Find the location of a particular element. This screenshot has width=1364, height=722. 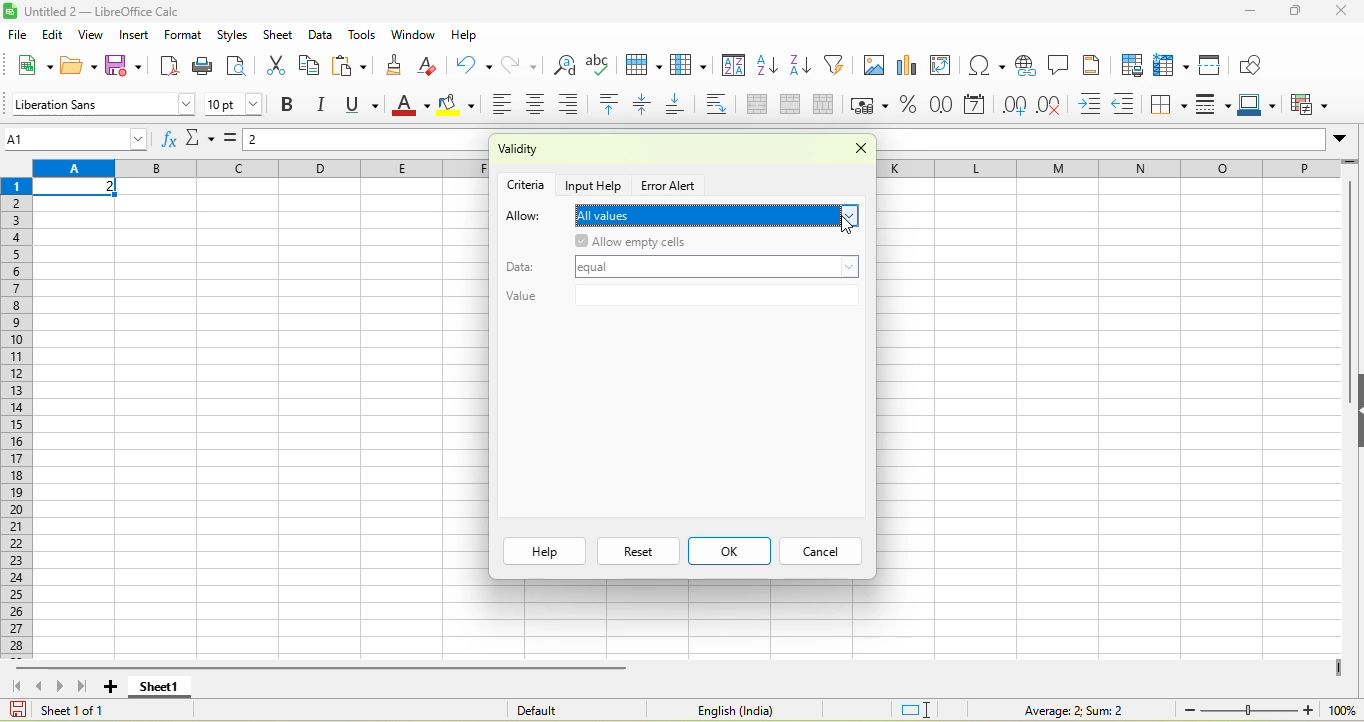

redo is located at coordinates (526, 64).